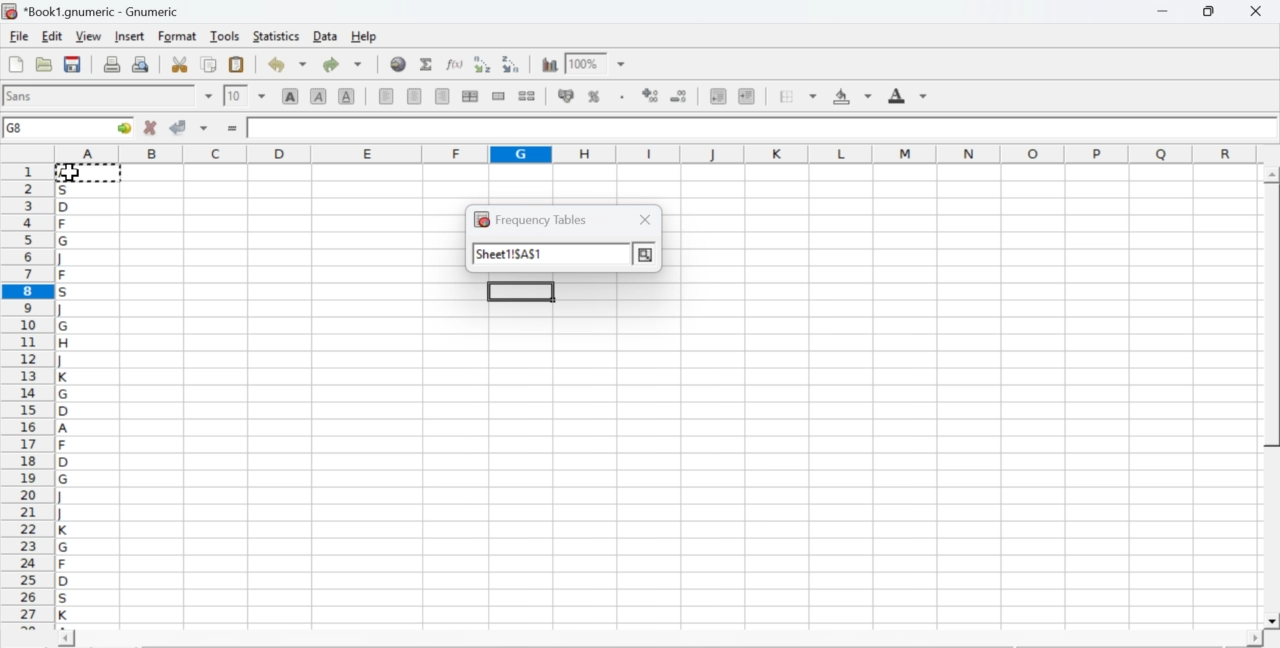 The width and height of the screenshot is (1280, 648). What do you see at coordinates (526, 95) in the screenshot?
I see `split merged ranges of cells` at bounding box center [526, 95].